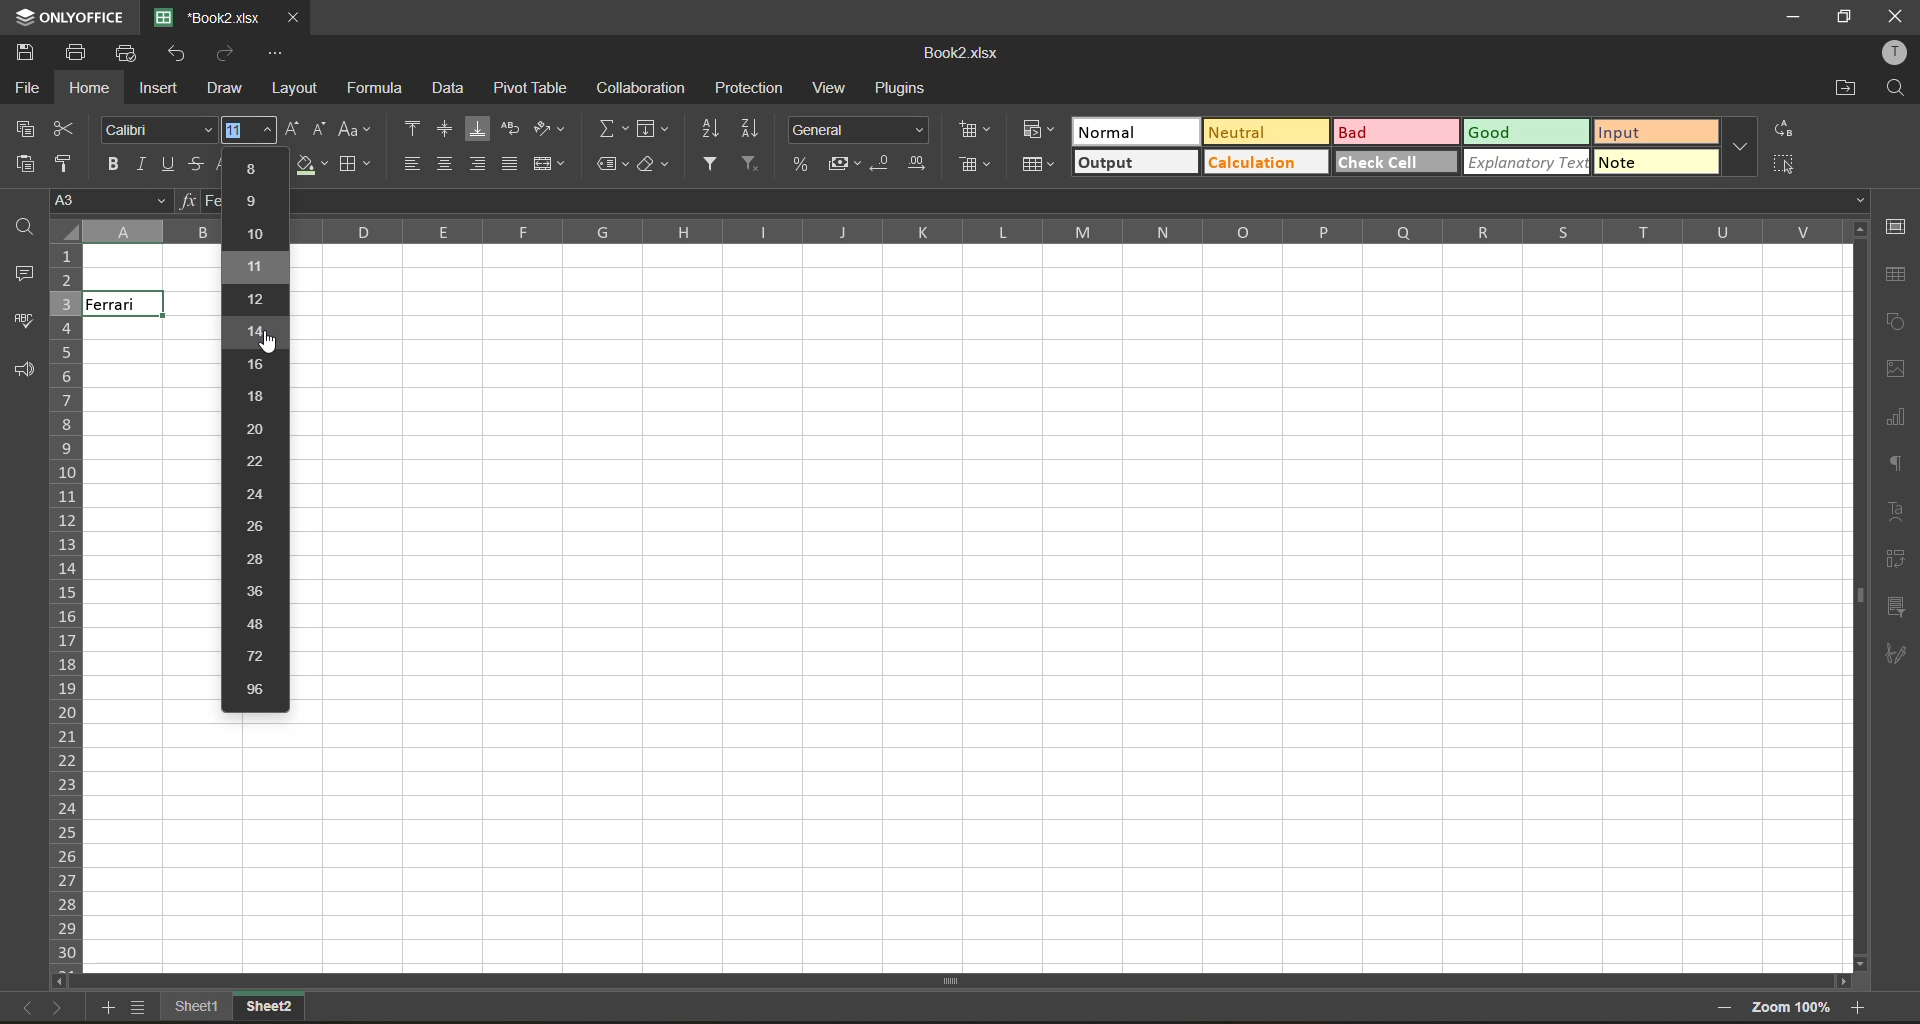 The width and height of the screenshot is (1920, 1024). I want to click on profile, so click(1897, 53).